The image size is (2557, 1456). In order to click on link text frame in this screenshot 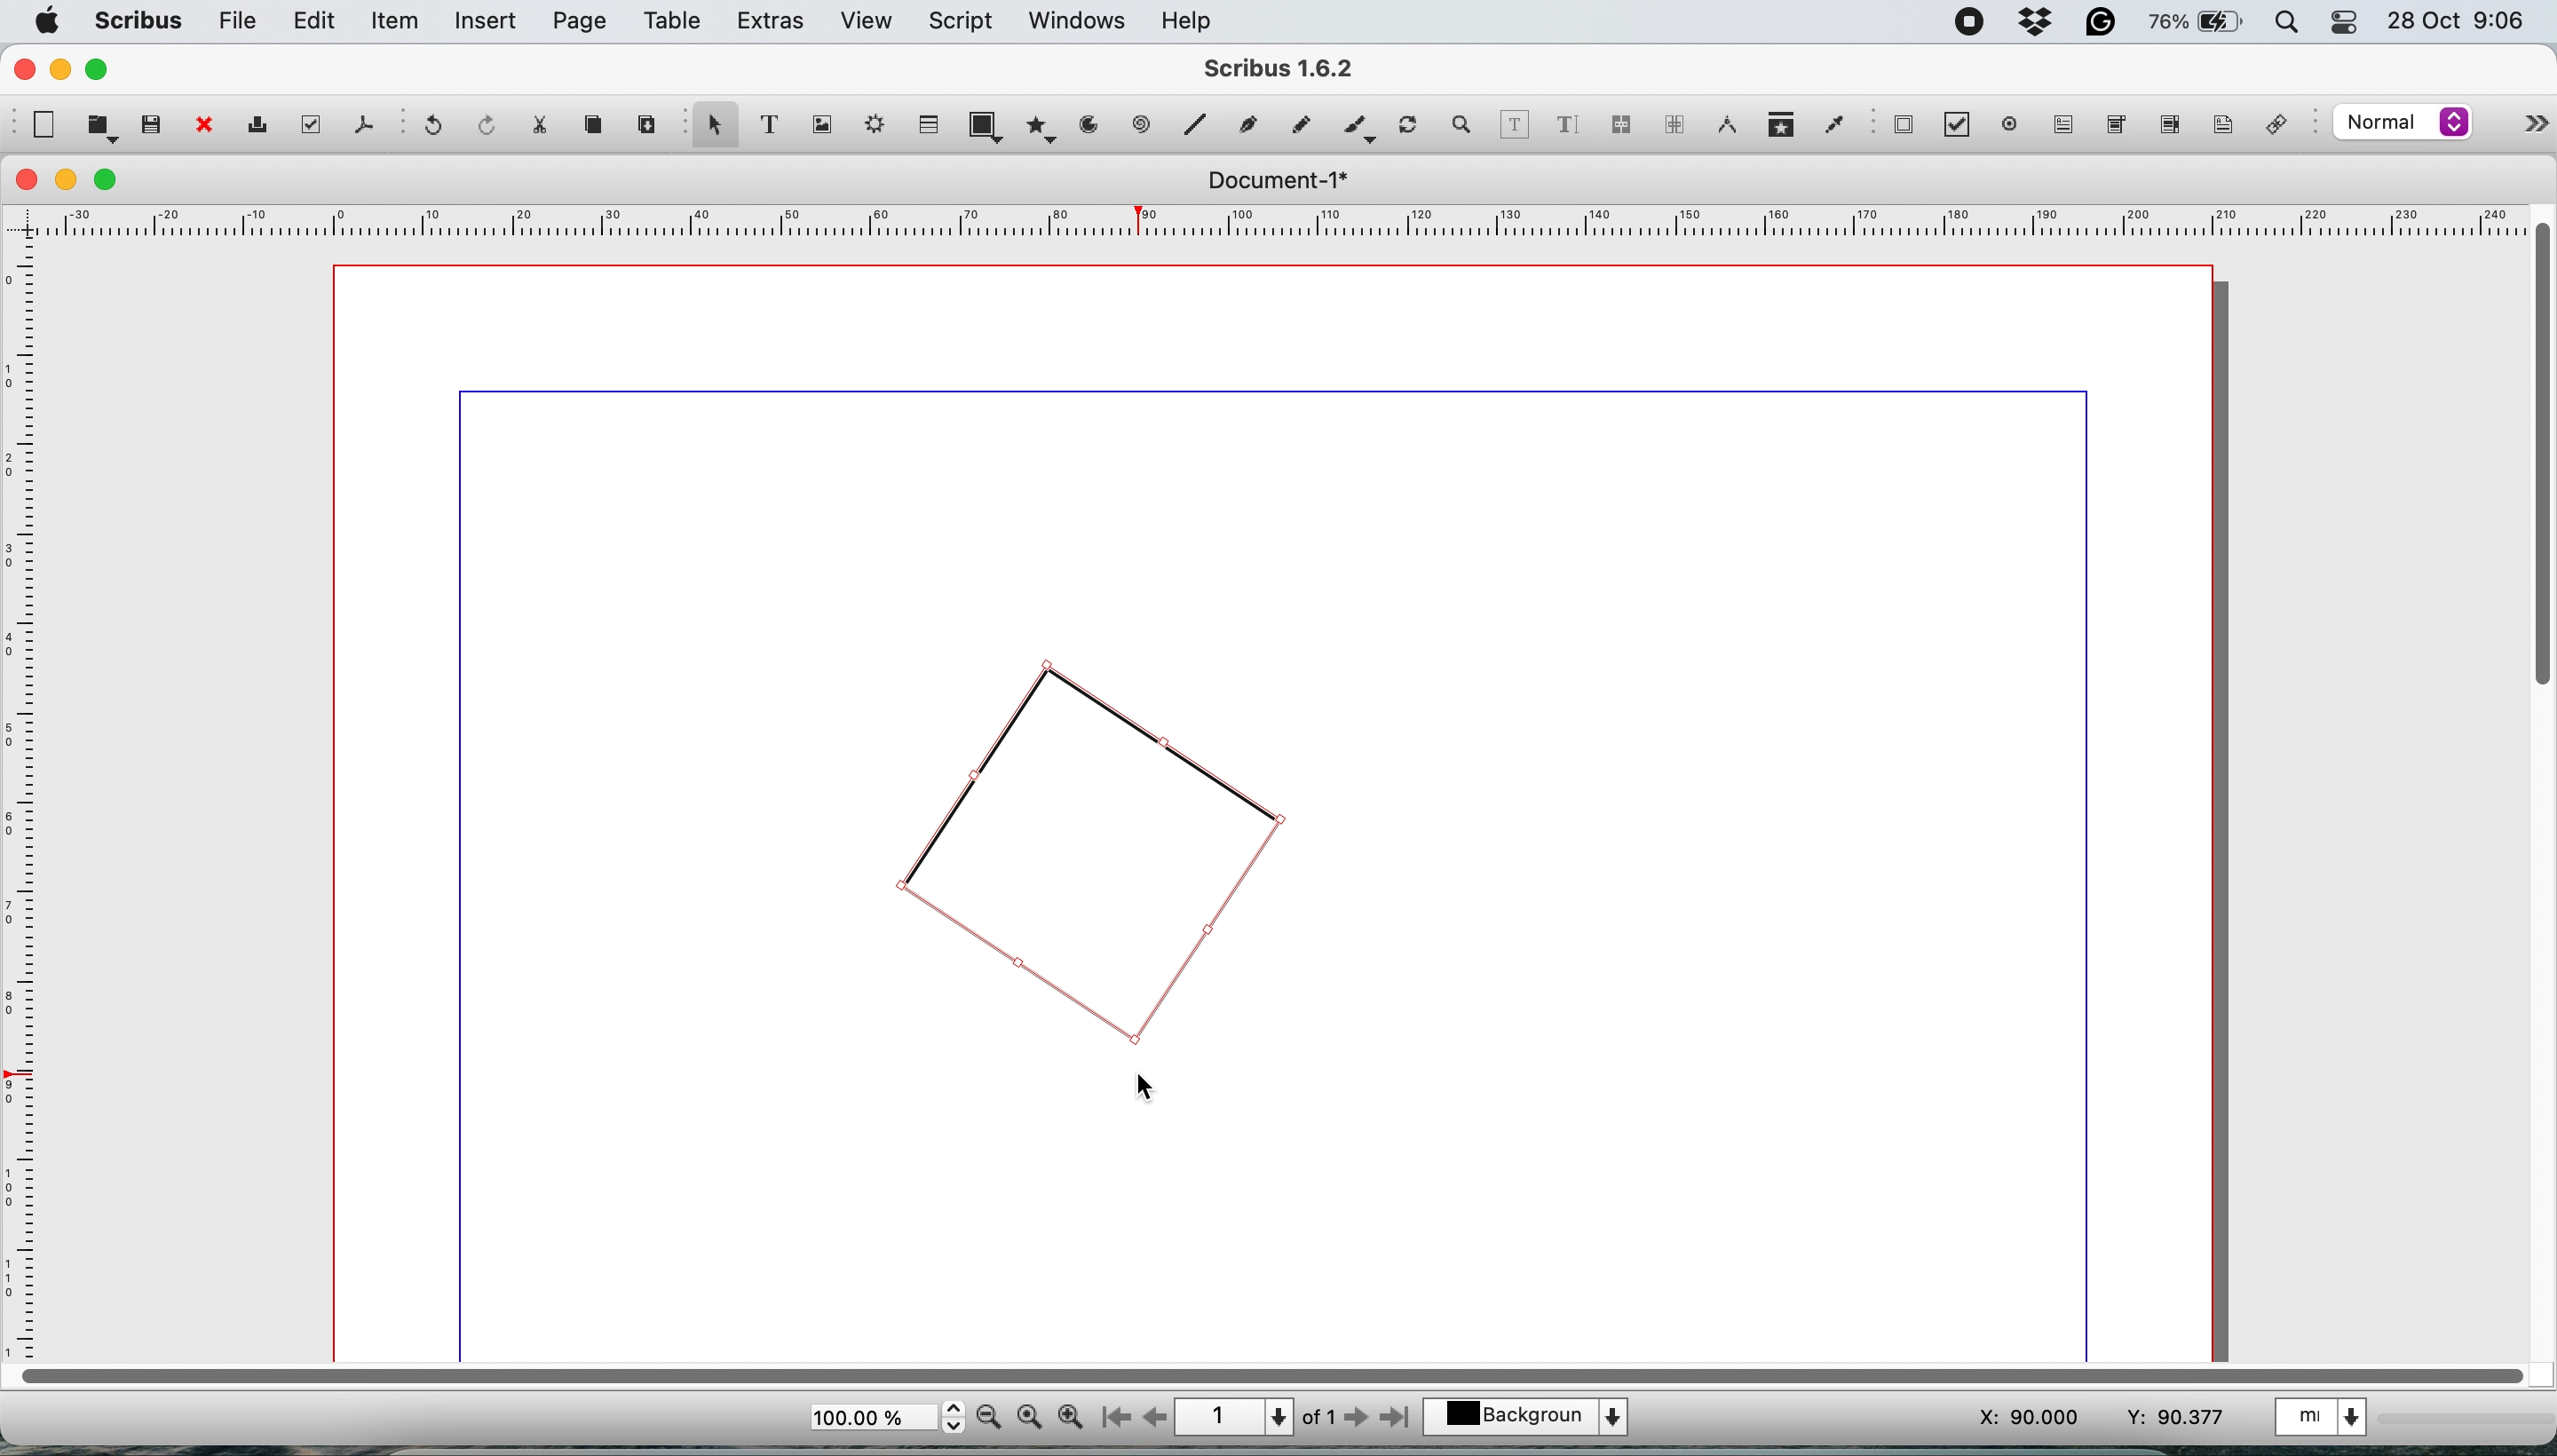, I will do `click(1625, 125)`.